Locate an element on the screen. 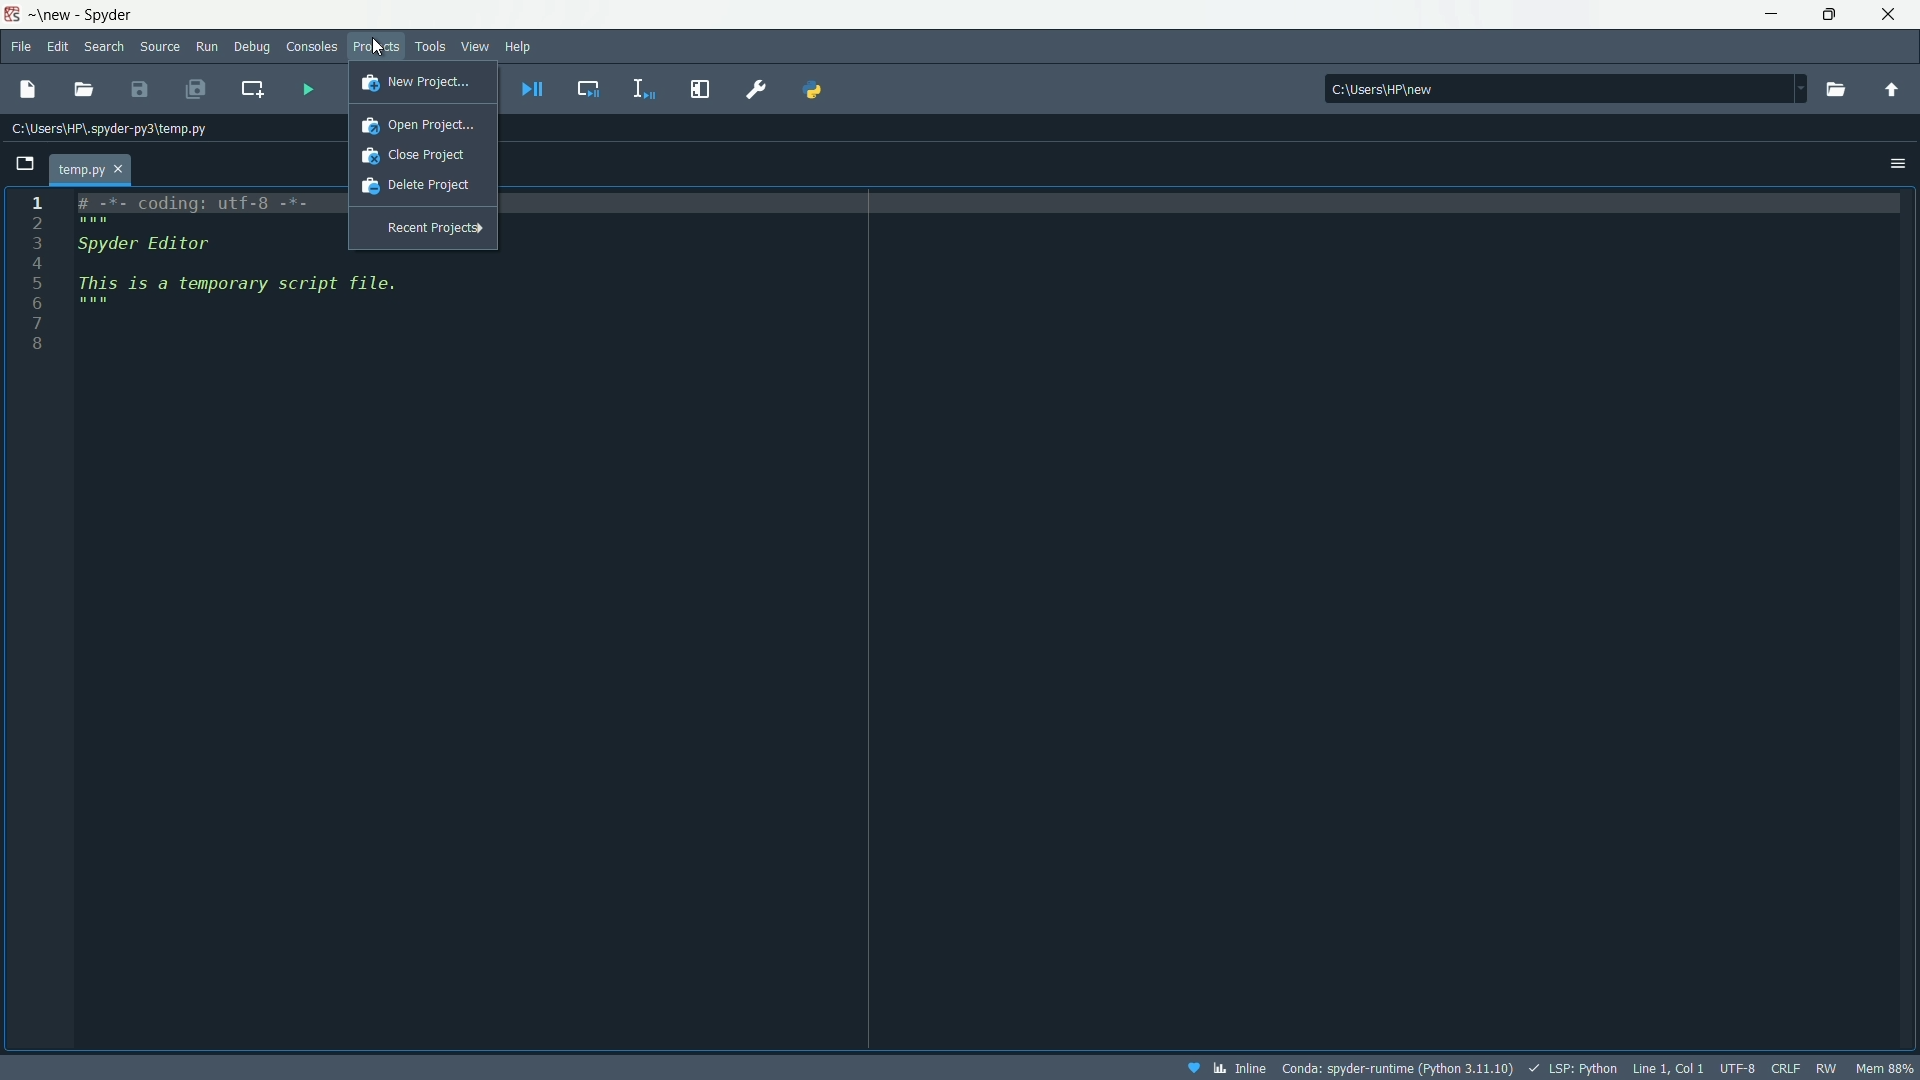 The width and height of the screenshot is (1920, 1080). Debug Menu is located at coordinates (251, 49).